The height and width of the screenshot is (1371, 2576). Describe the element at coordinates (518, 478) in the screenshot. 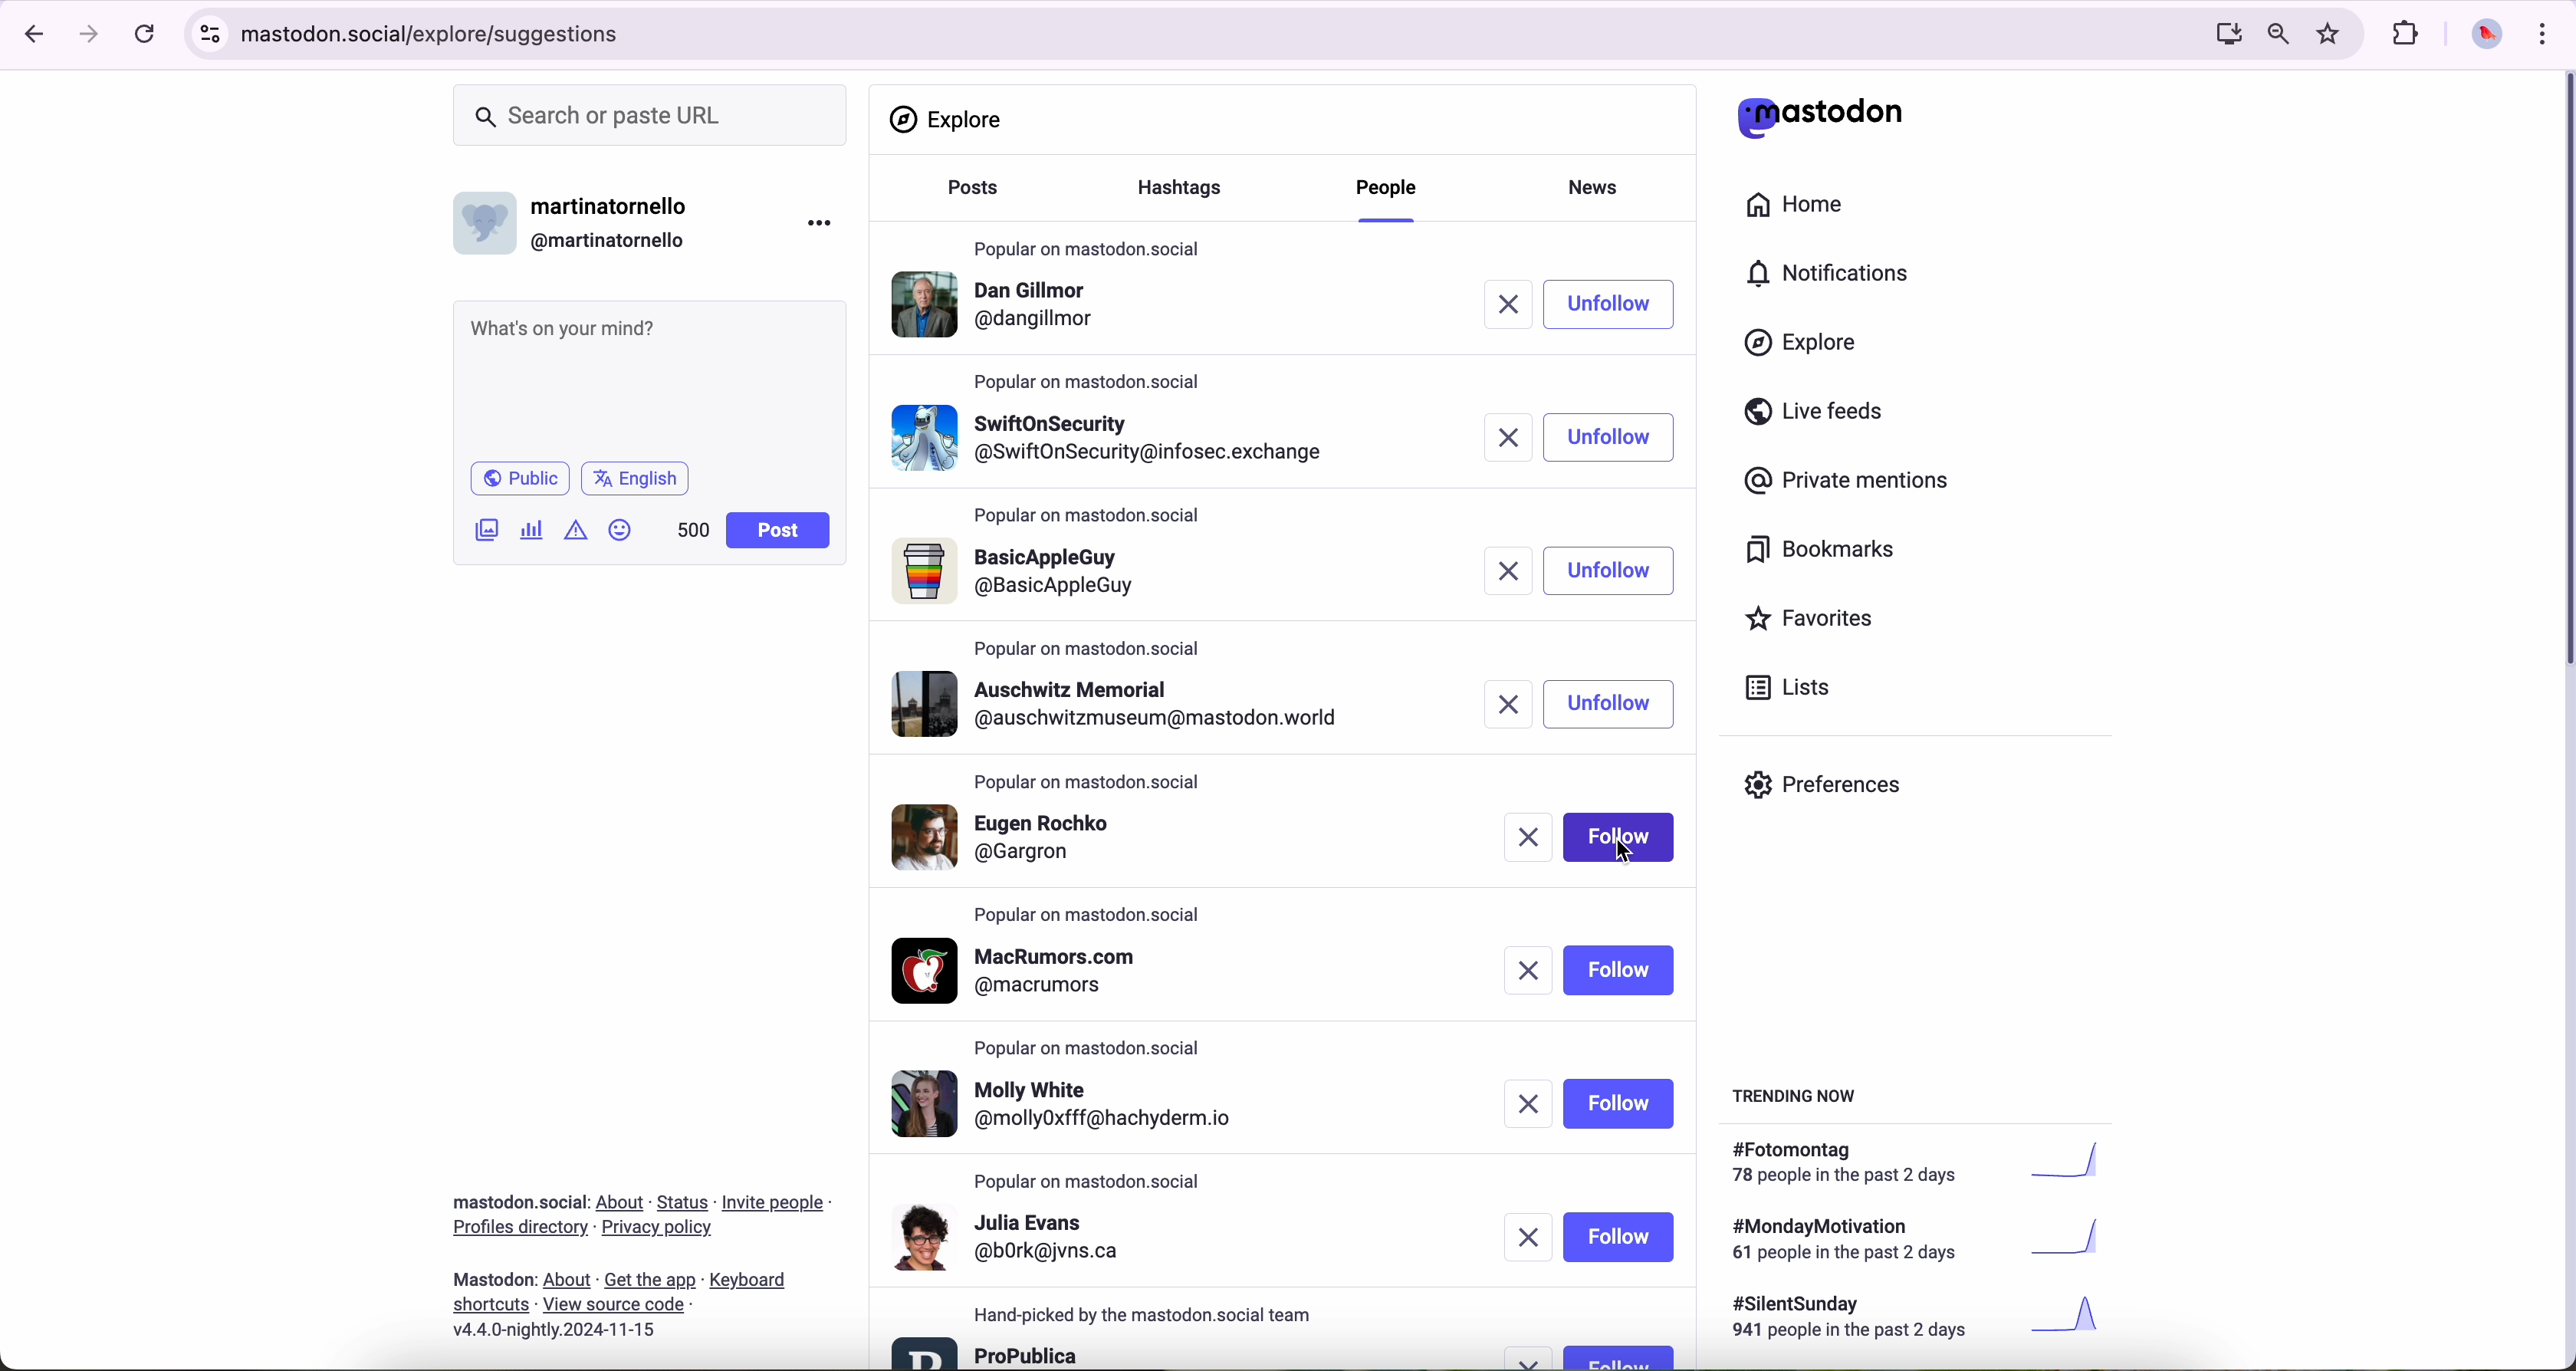

I see `public` at that location.